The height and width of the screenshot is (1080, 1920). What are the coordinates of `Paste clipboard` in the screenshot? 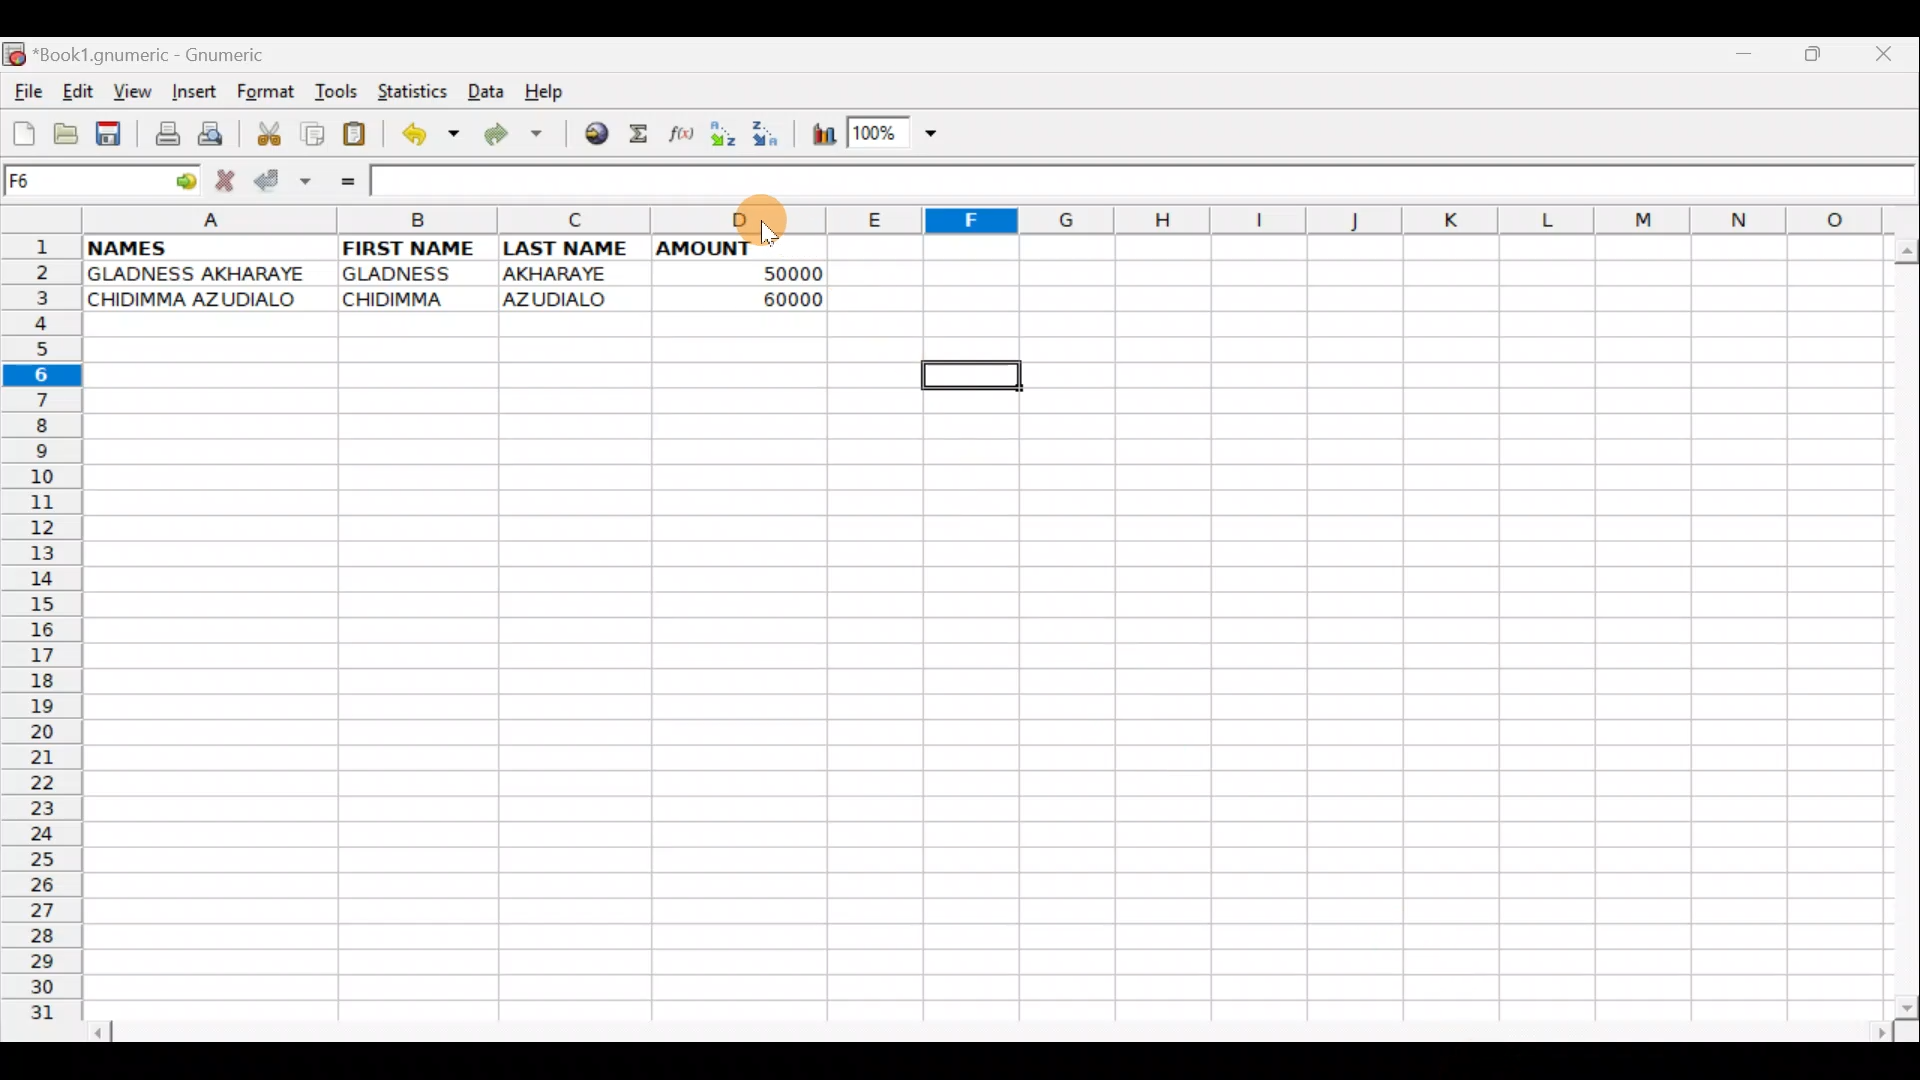 It's located at (358, 132).